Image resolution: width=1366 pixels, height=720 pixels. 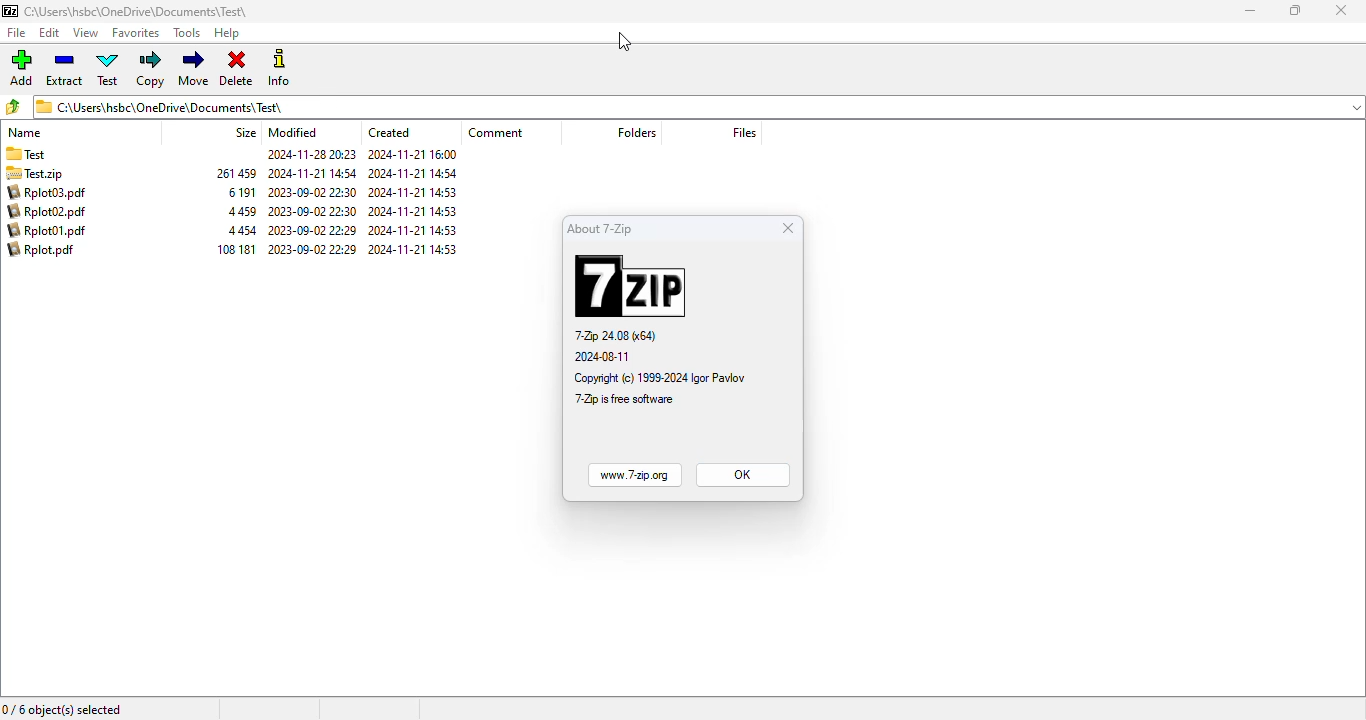 What do you see at coordinates (312, 173) in the screenshot?
I see `2024-11-21 14:54` at bounding box center [312, 173].